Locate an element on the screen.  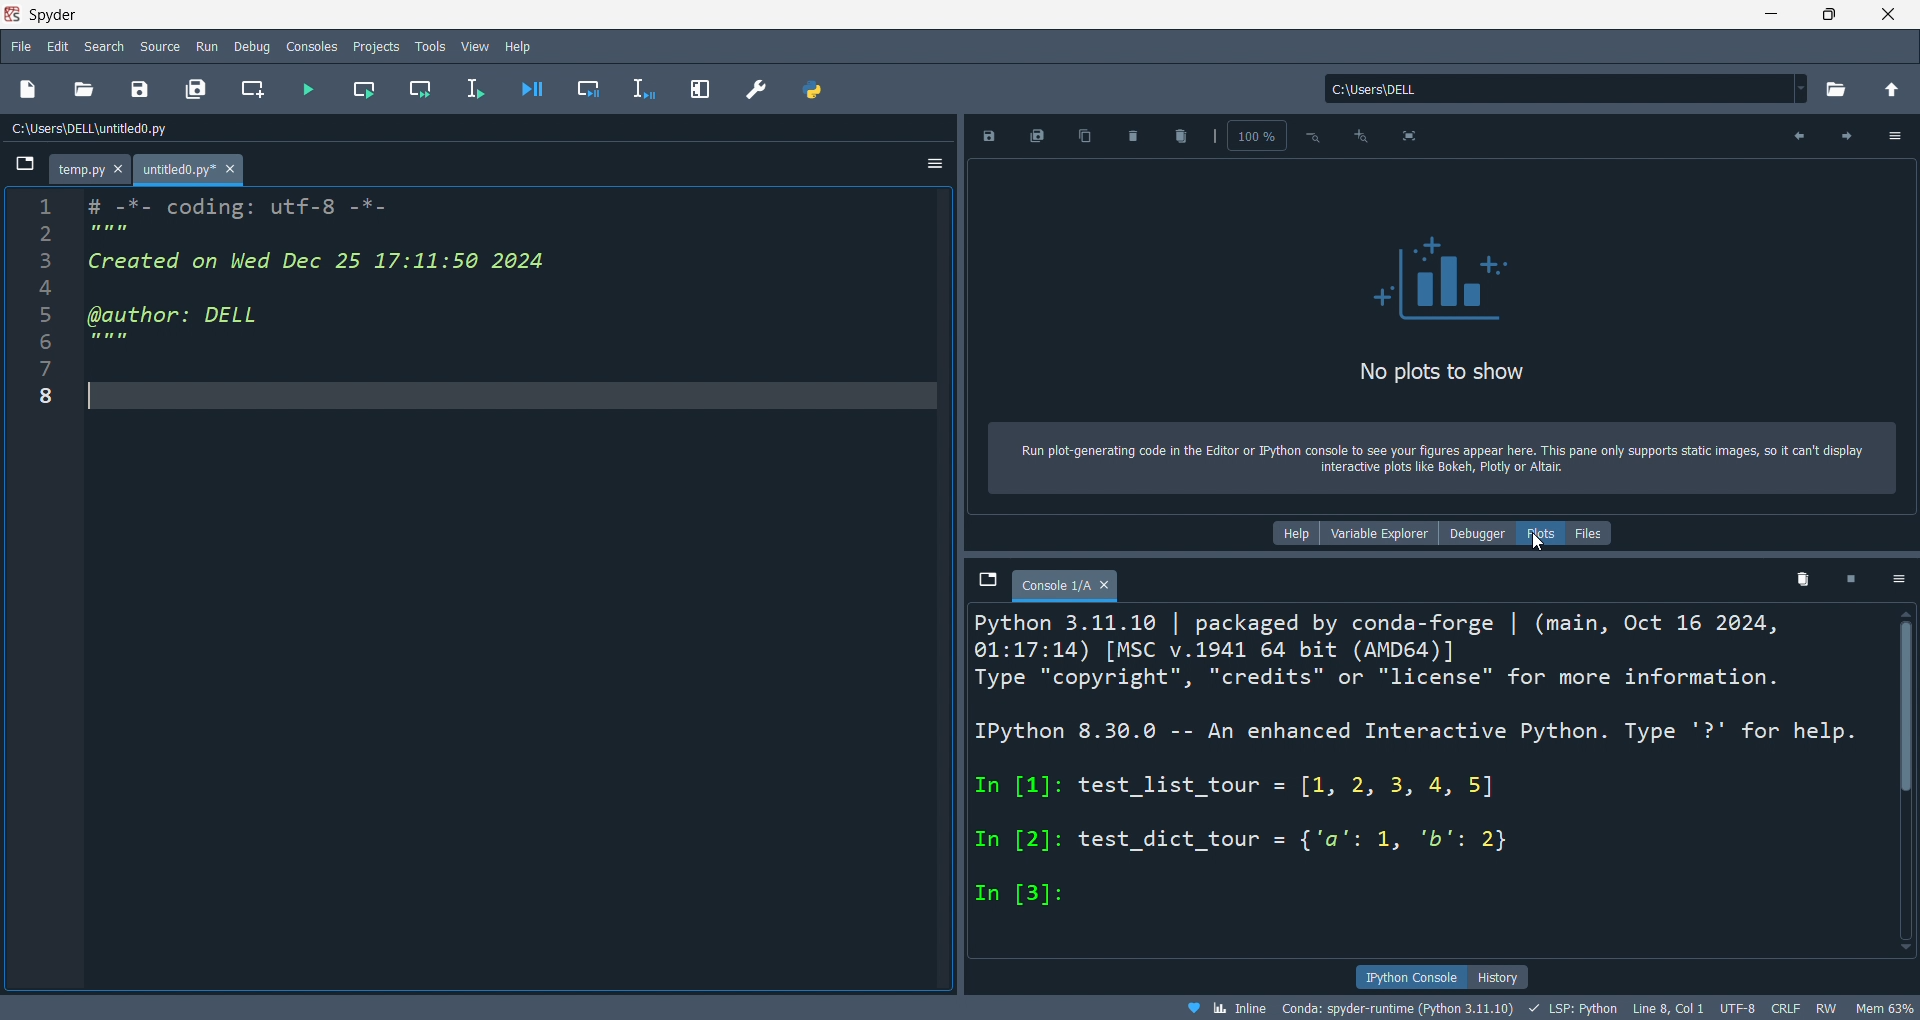
run cell and move is located at coordinates (420, 87).